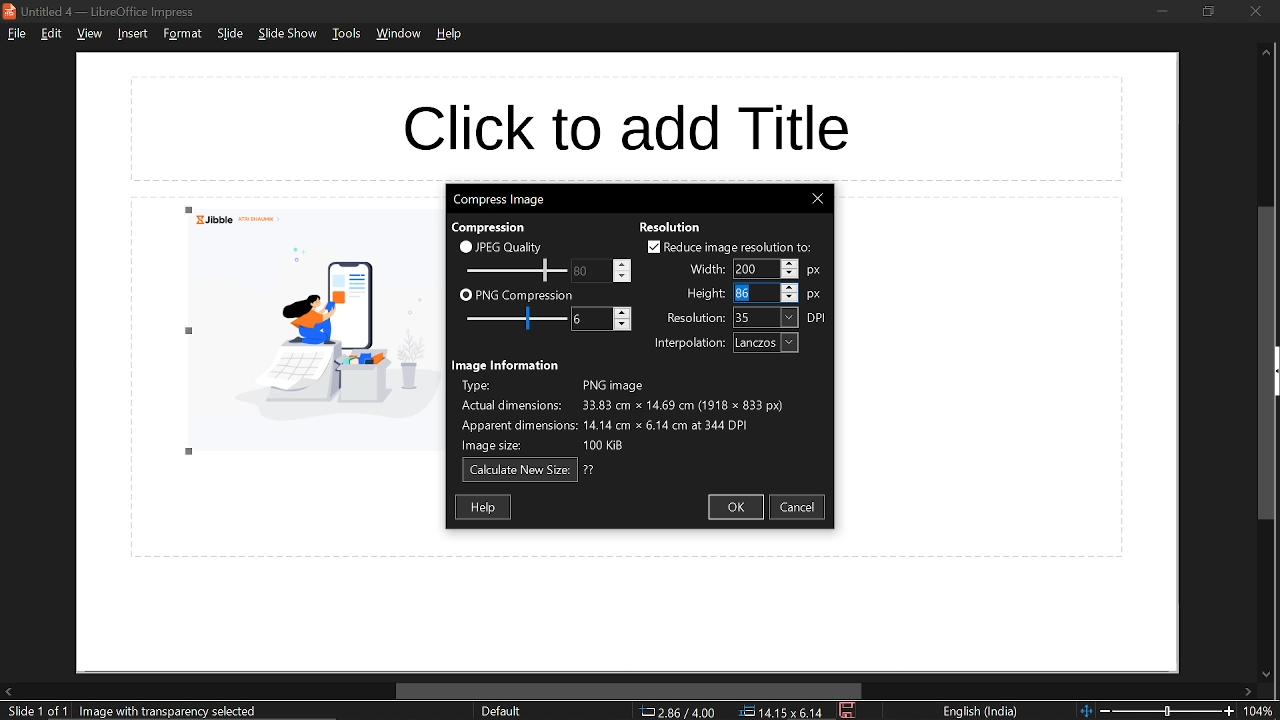 Image resolution: width=1280 pixels, height=720 pixels. Describe the element at coordinates (590, 470) in the screenshot. I see `question mark` at that location.